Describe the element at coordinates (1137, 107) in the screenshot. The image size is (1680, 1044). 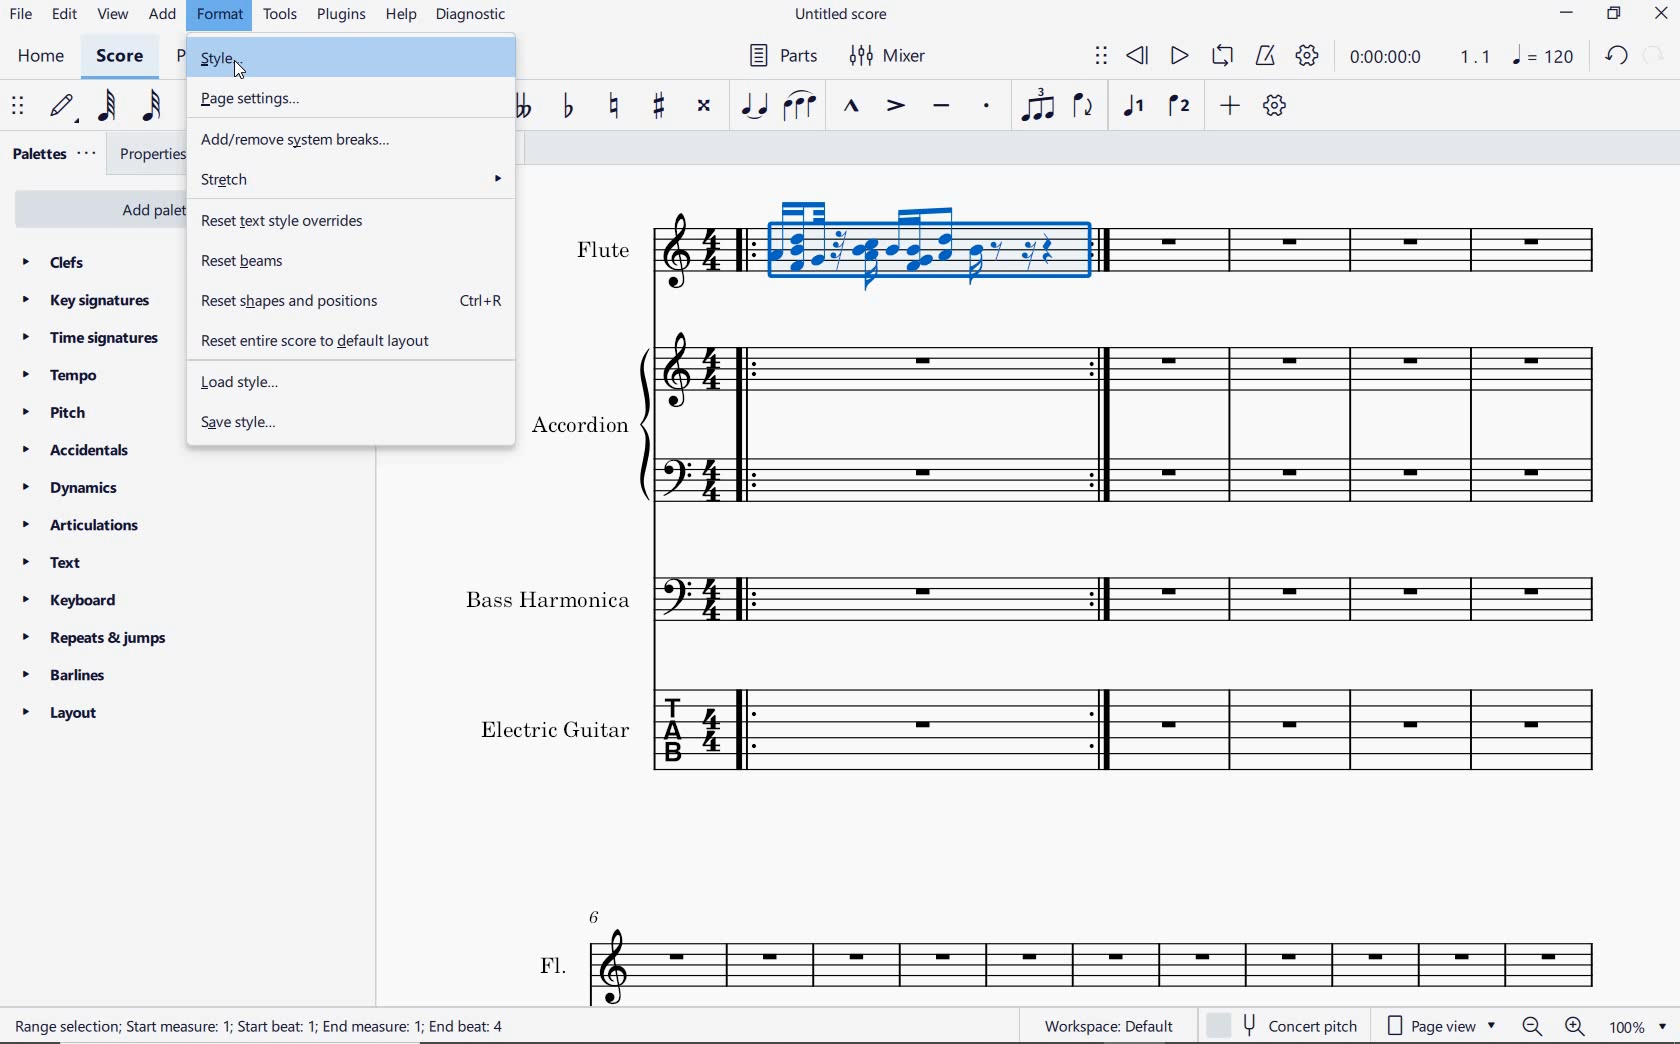
I see `voice1` at that location.